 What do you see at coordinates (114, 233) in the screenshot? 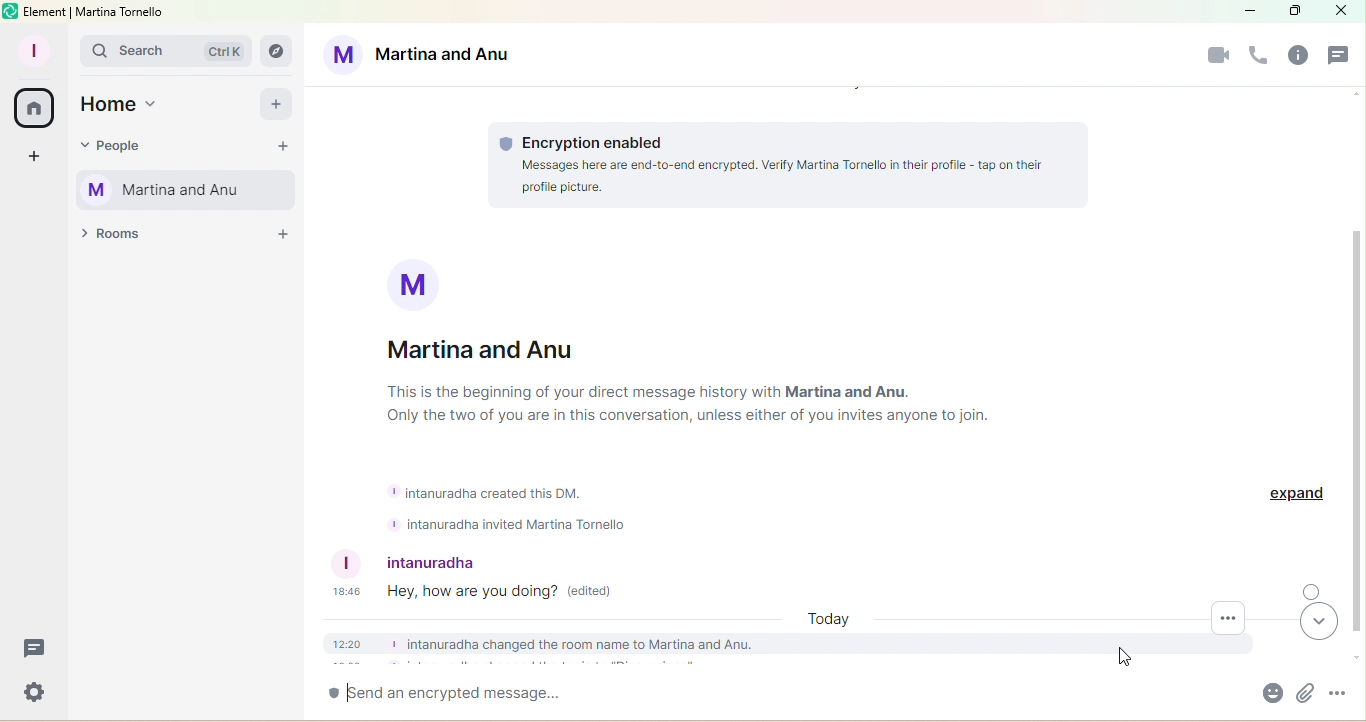
I see `Rooms` at bounding box center [114, 233].